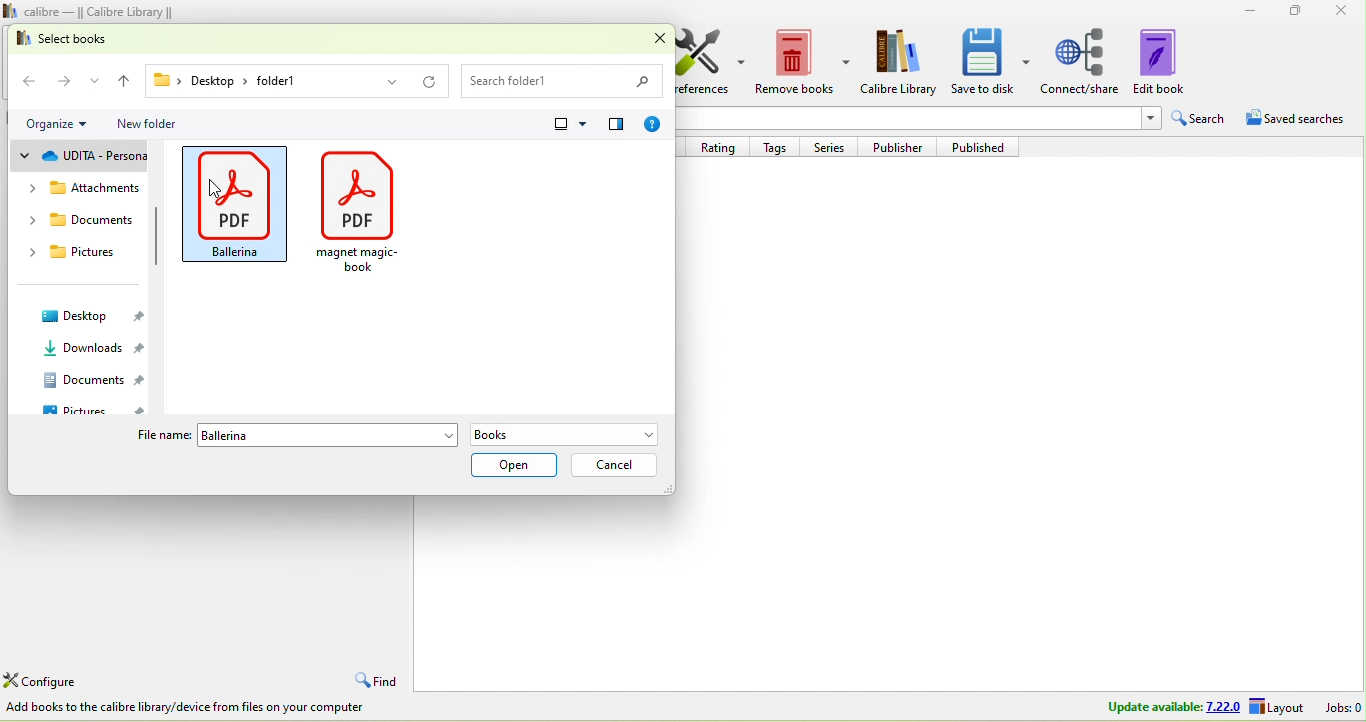 The height and width of the screenshot is (722, 1366). What do you see at coordinates (654, 126) in the screenshot?
I see `?` at bounding box center [654, 126].